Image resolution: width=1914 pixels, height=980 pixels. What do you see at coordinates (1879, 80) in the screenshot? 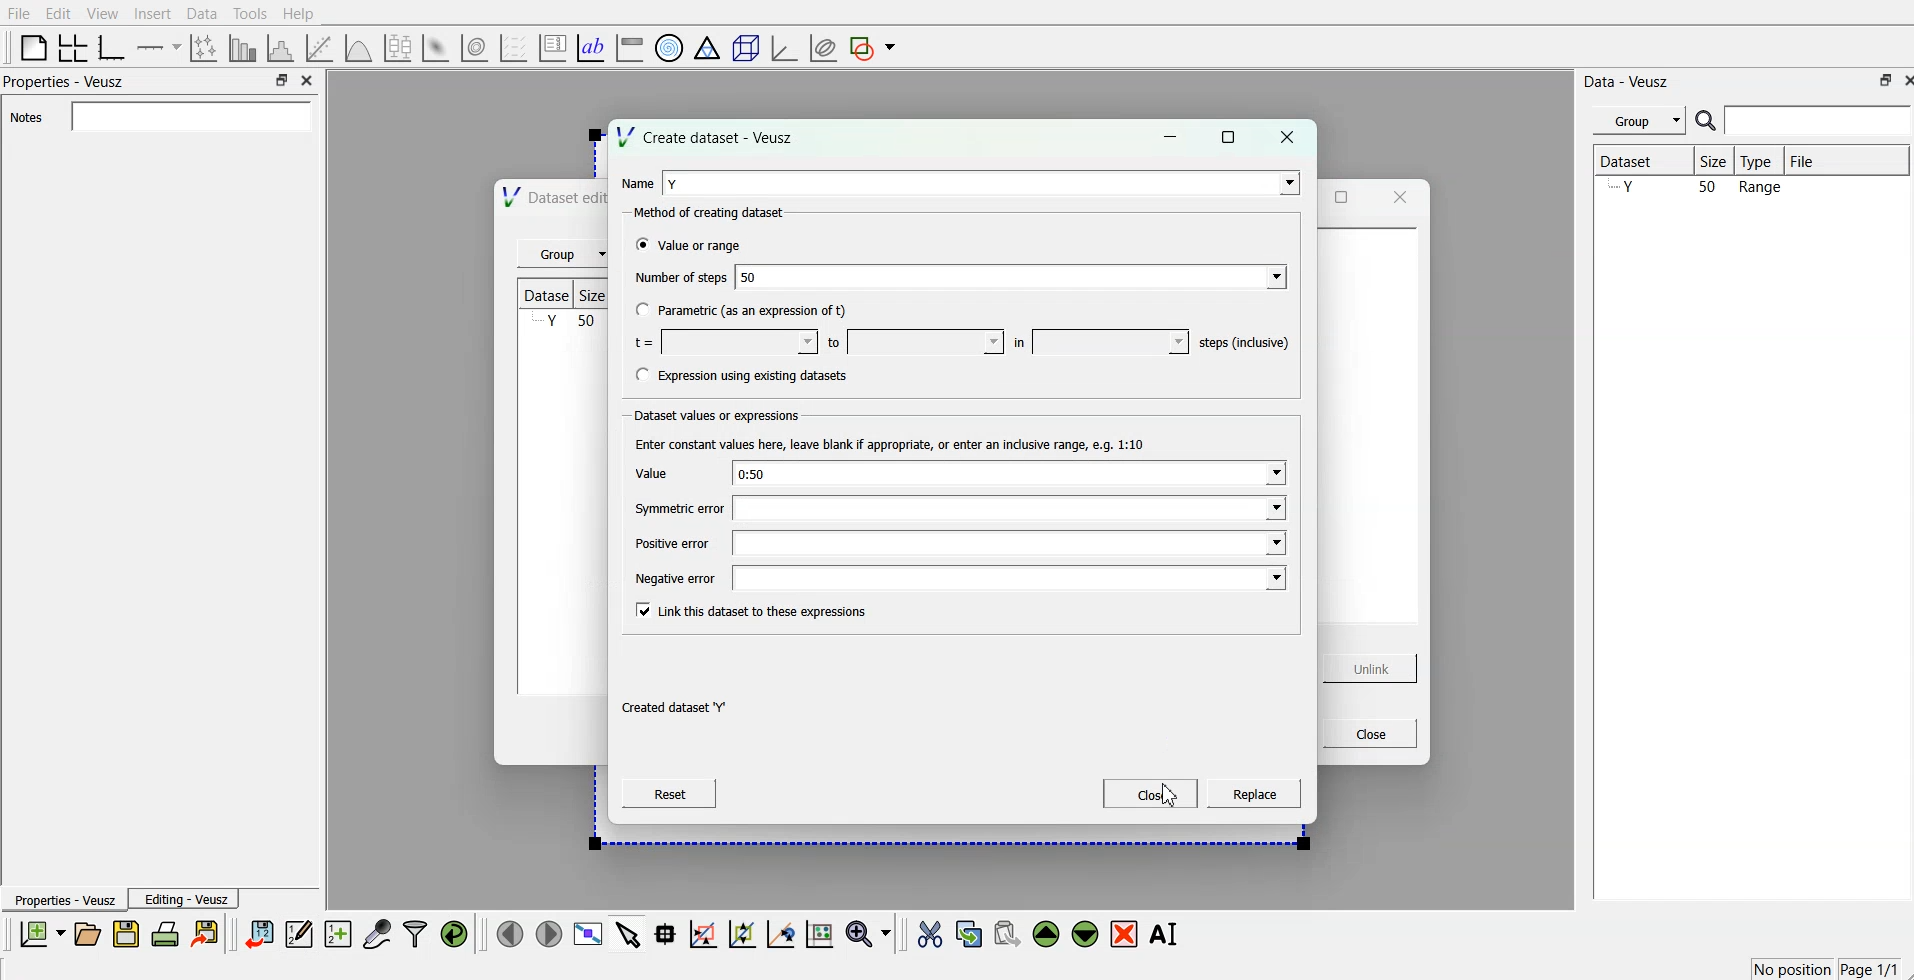
I see `minimise` at bounding box center [1879, 80].